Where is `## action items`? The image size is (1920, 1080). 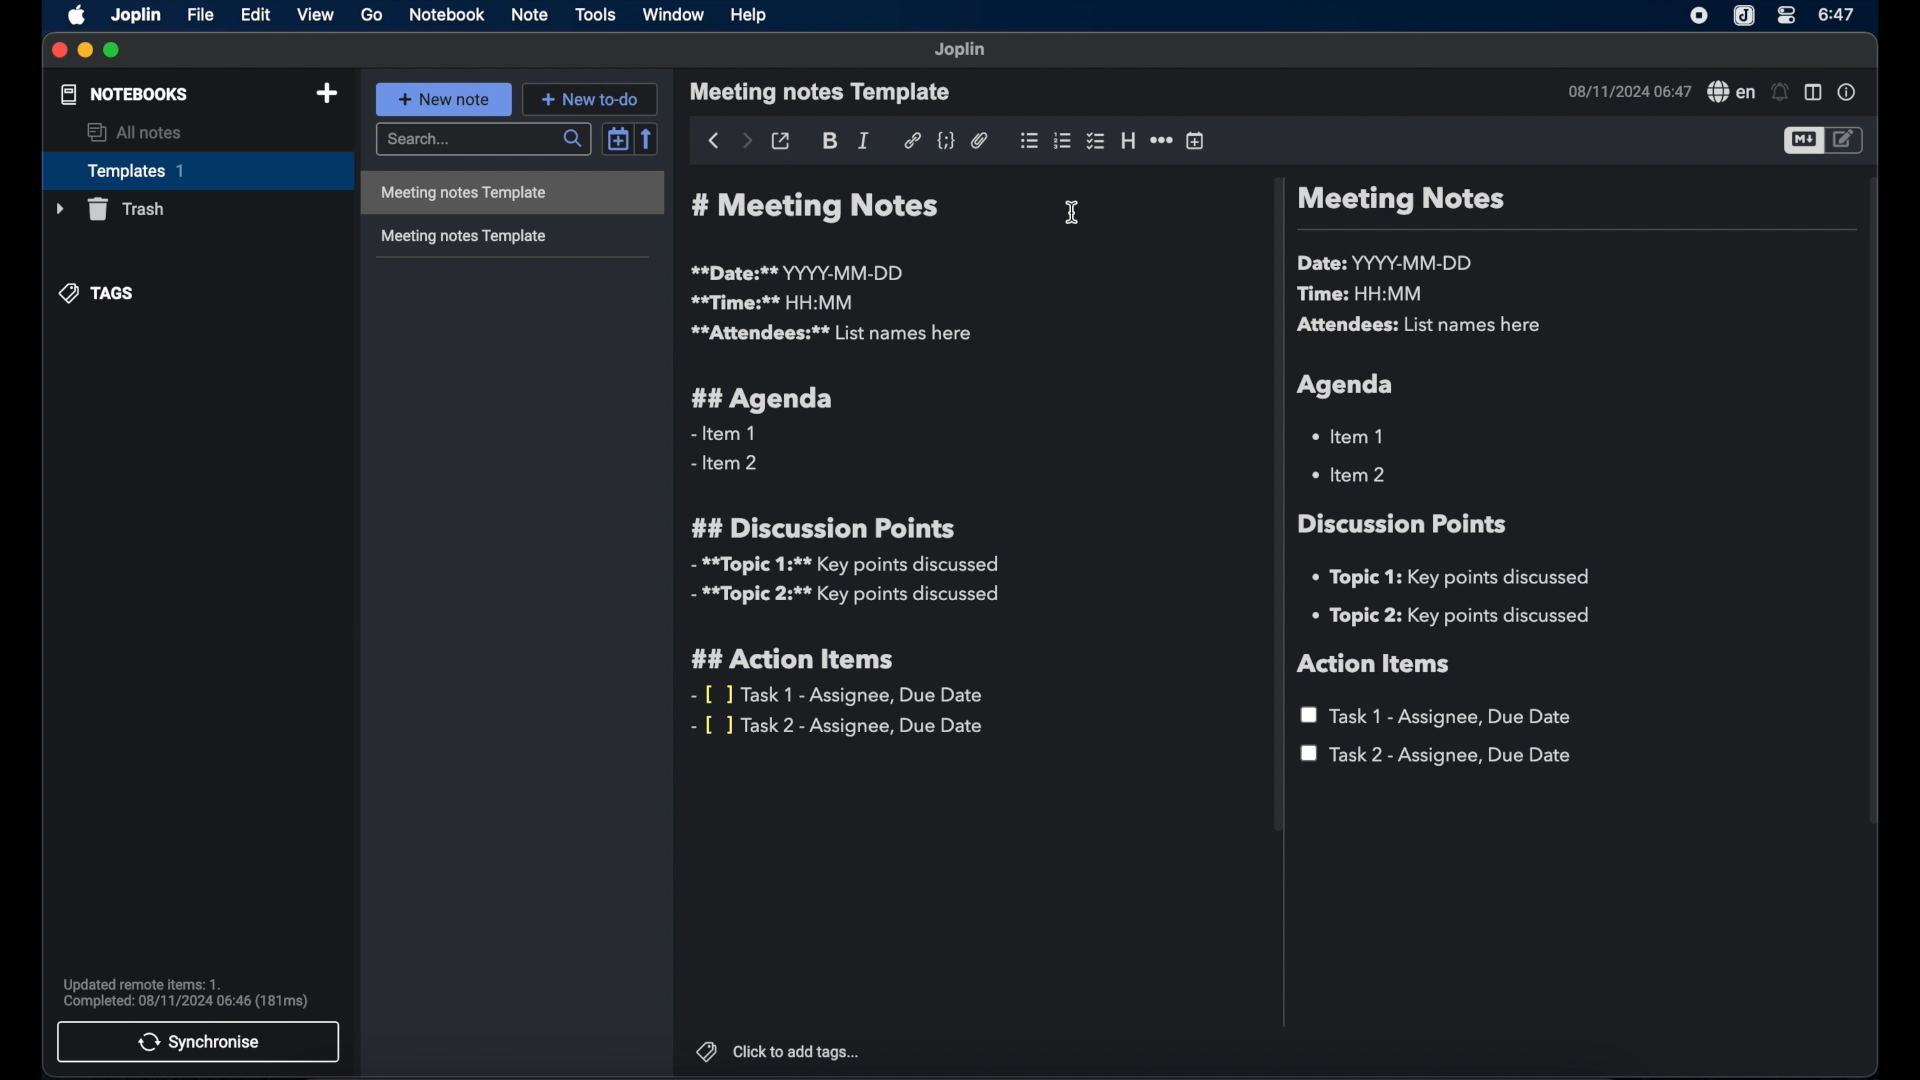 ## action items is located at coordinates (798, 660).